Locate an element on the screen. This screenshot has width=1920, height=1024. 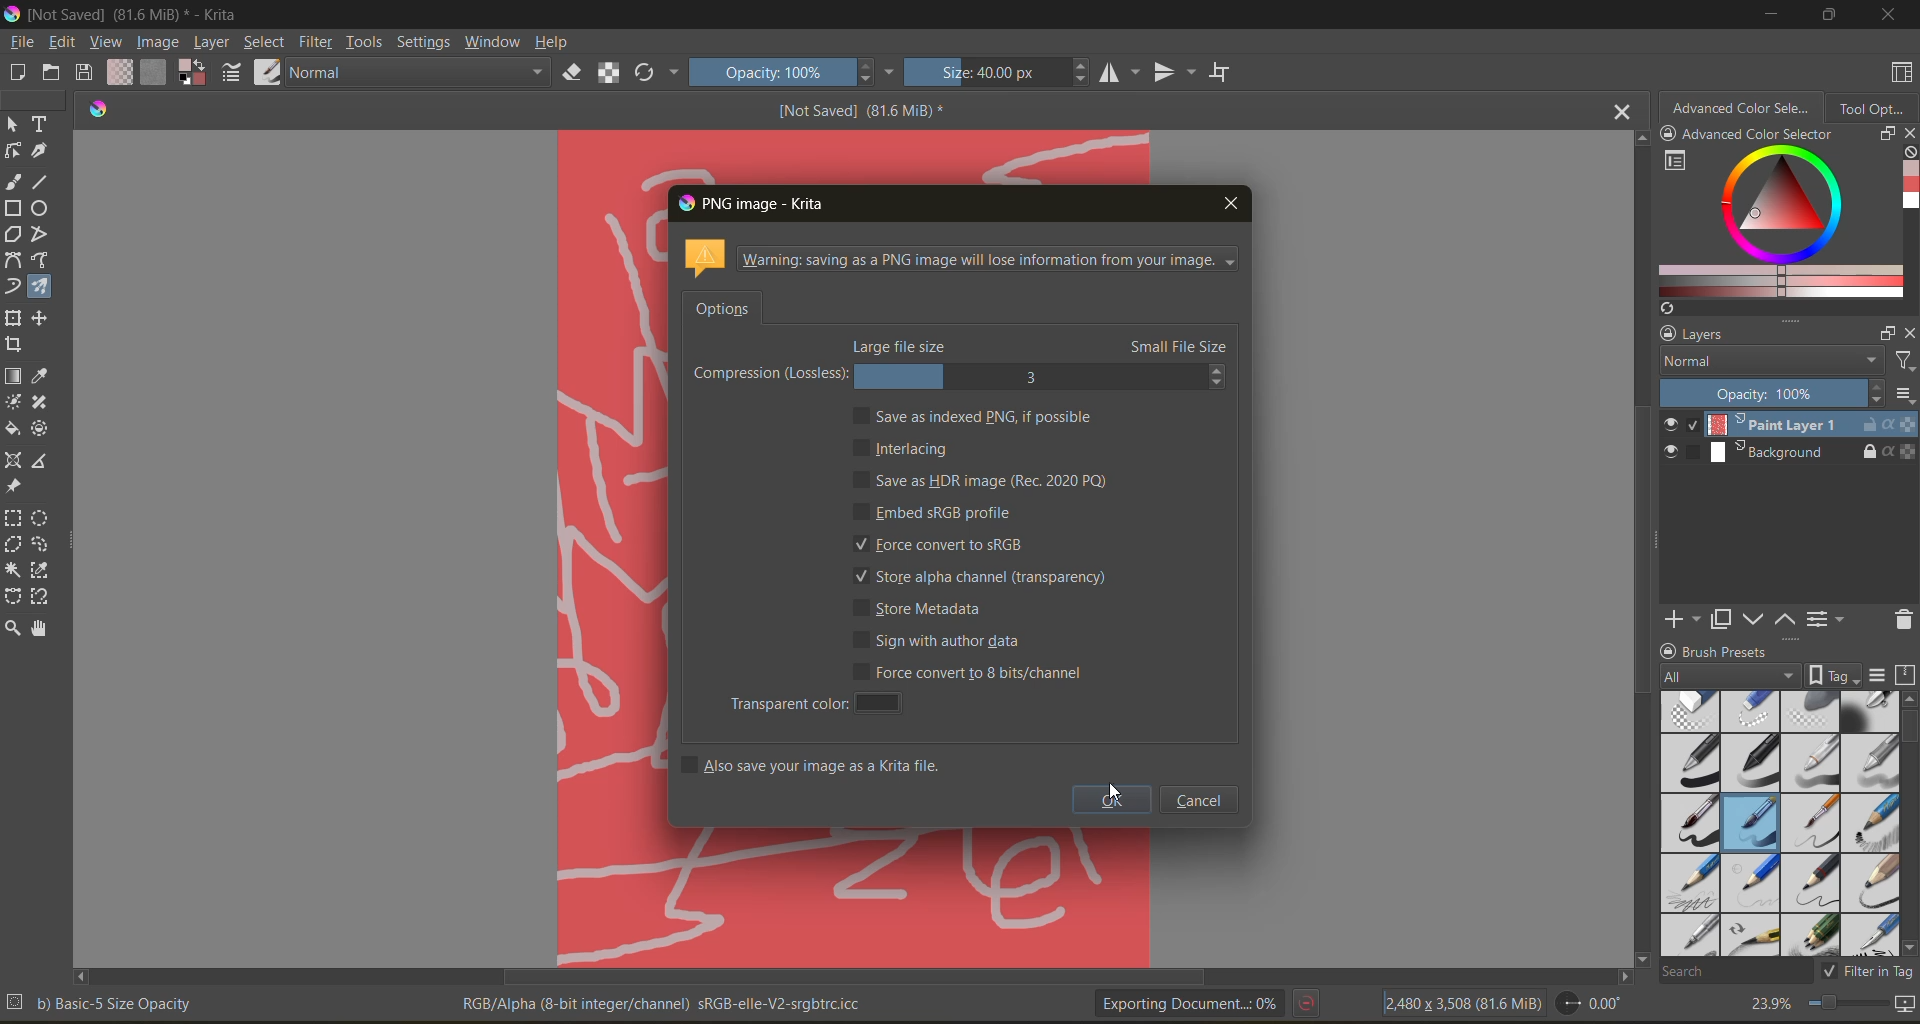
tool is located at coordinates (46, 181).